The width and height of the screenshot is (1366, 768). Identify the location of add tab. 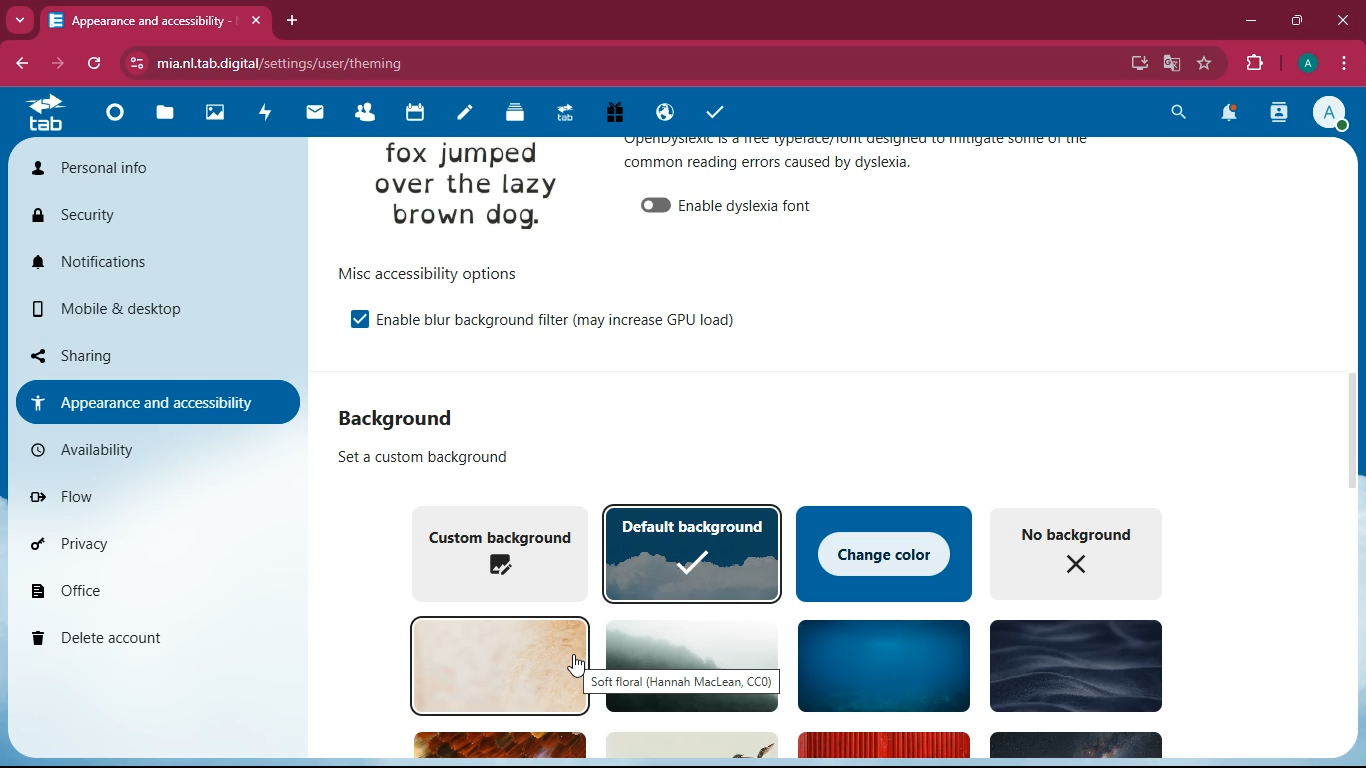
(289, 20).